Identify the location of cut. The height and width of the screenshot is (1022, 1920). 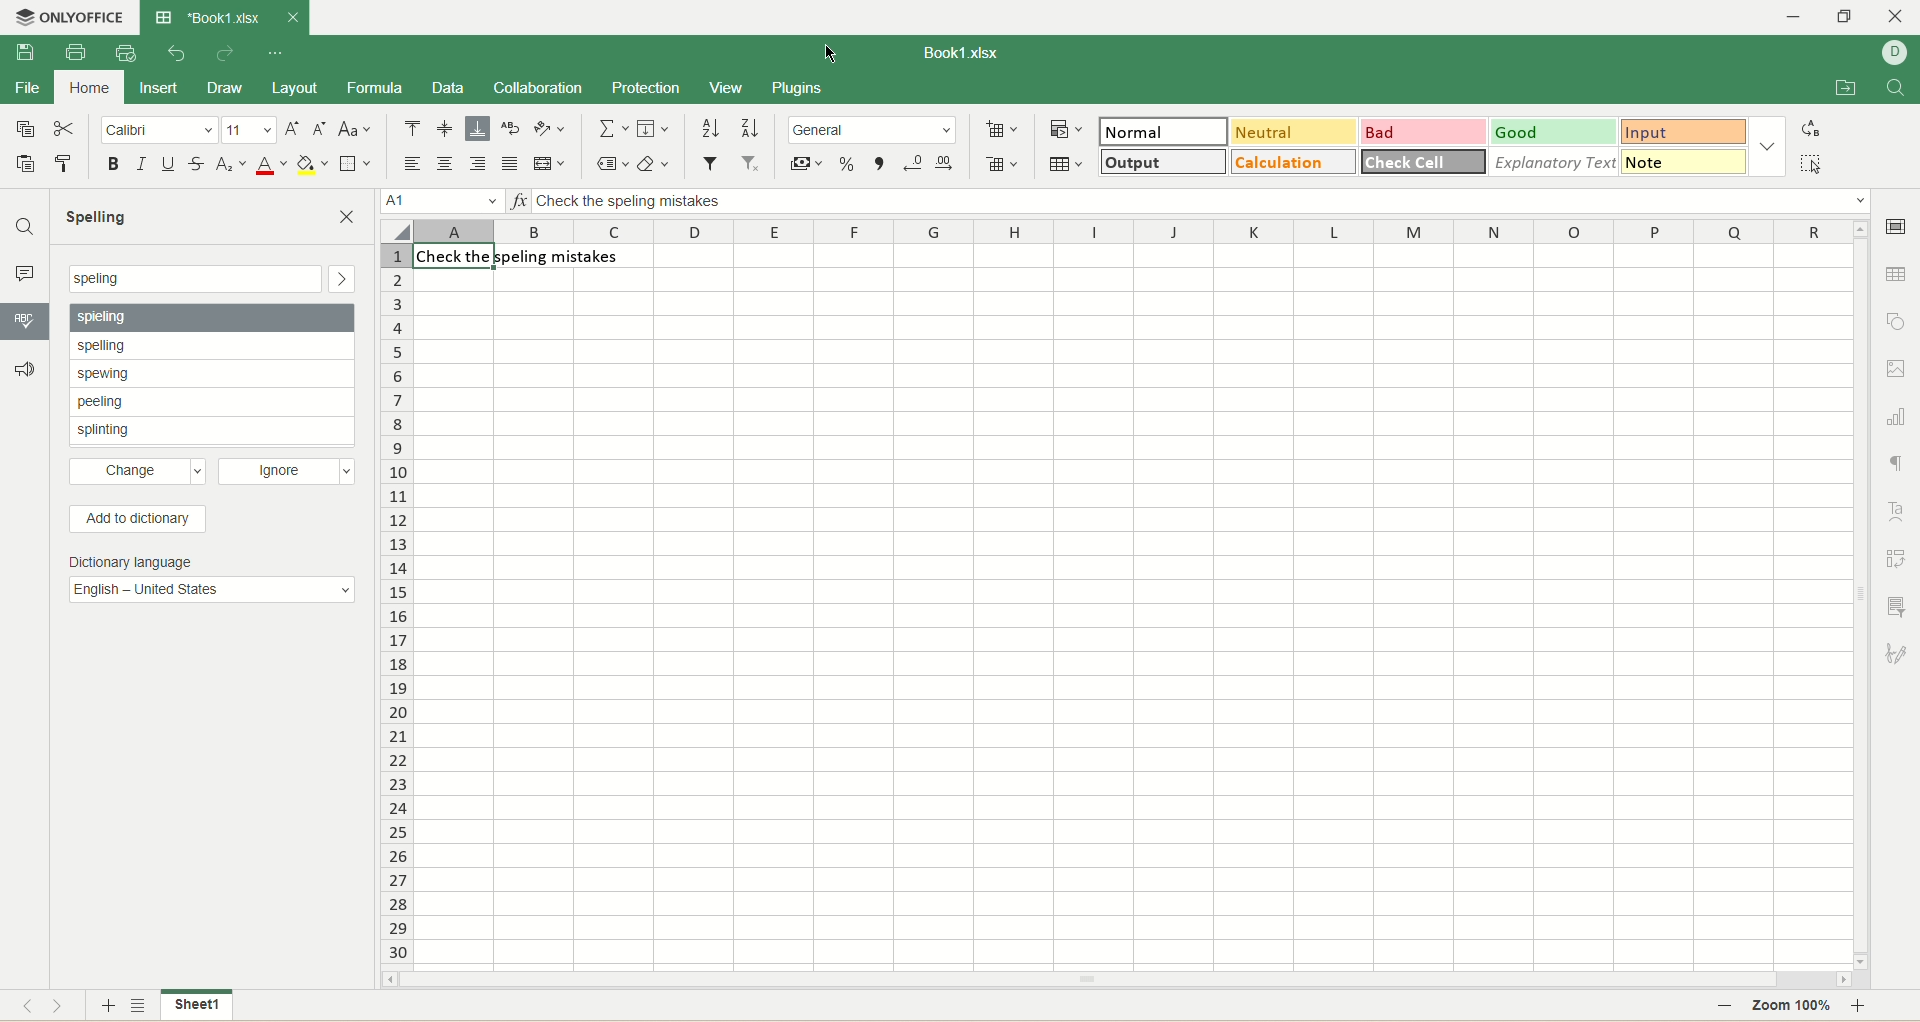
(61, 130).